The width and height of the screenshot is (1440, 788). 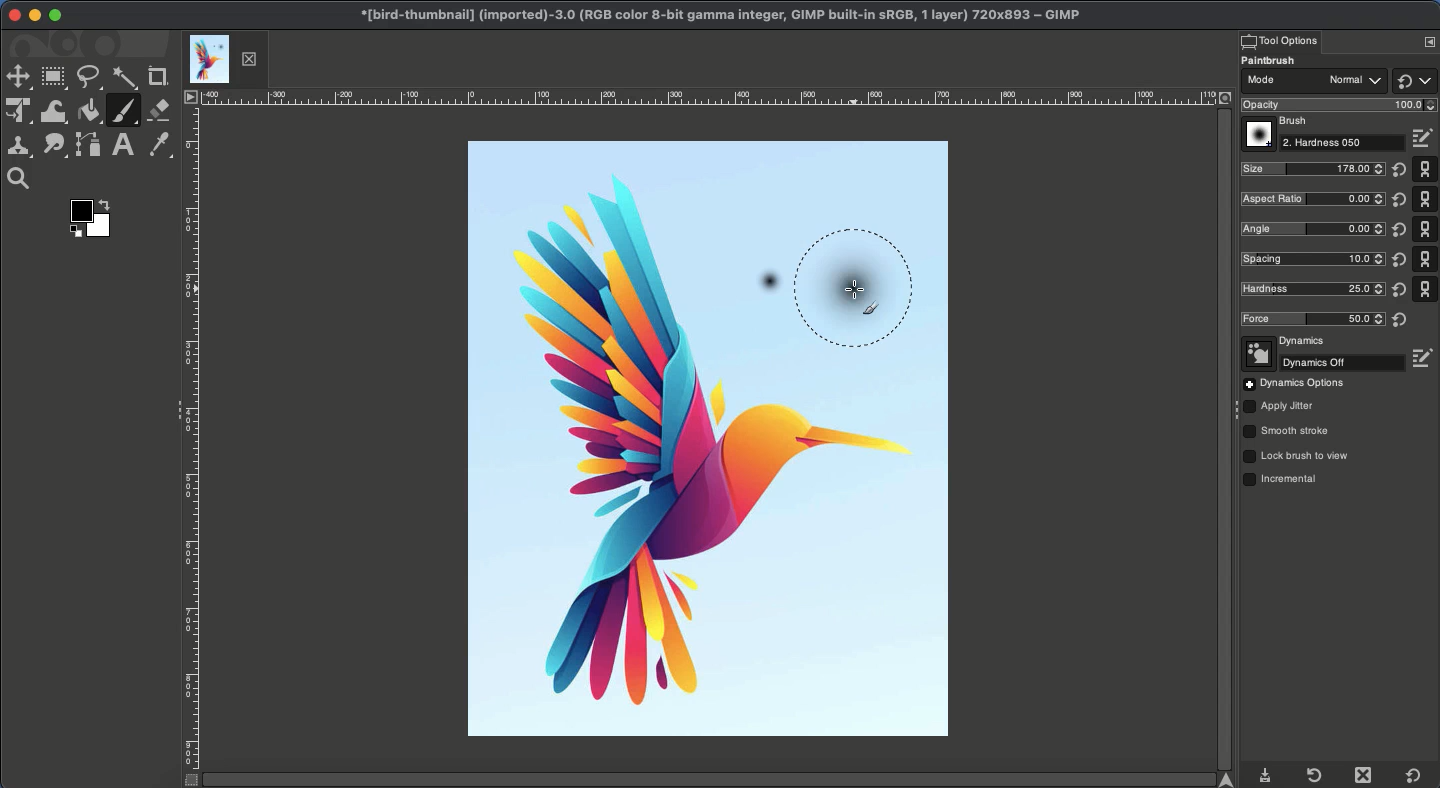 What do you see at coordinates (56, 113) in the screenshot?
I see `Warp transformations` at bounding box center [56, 113].